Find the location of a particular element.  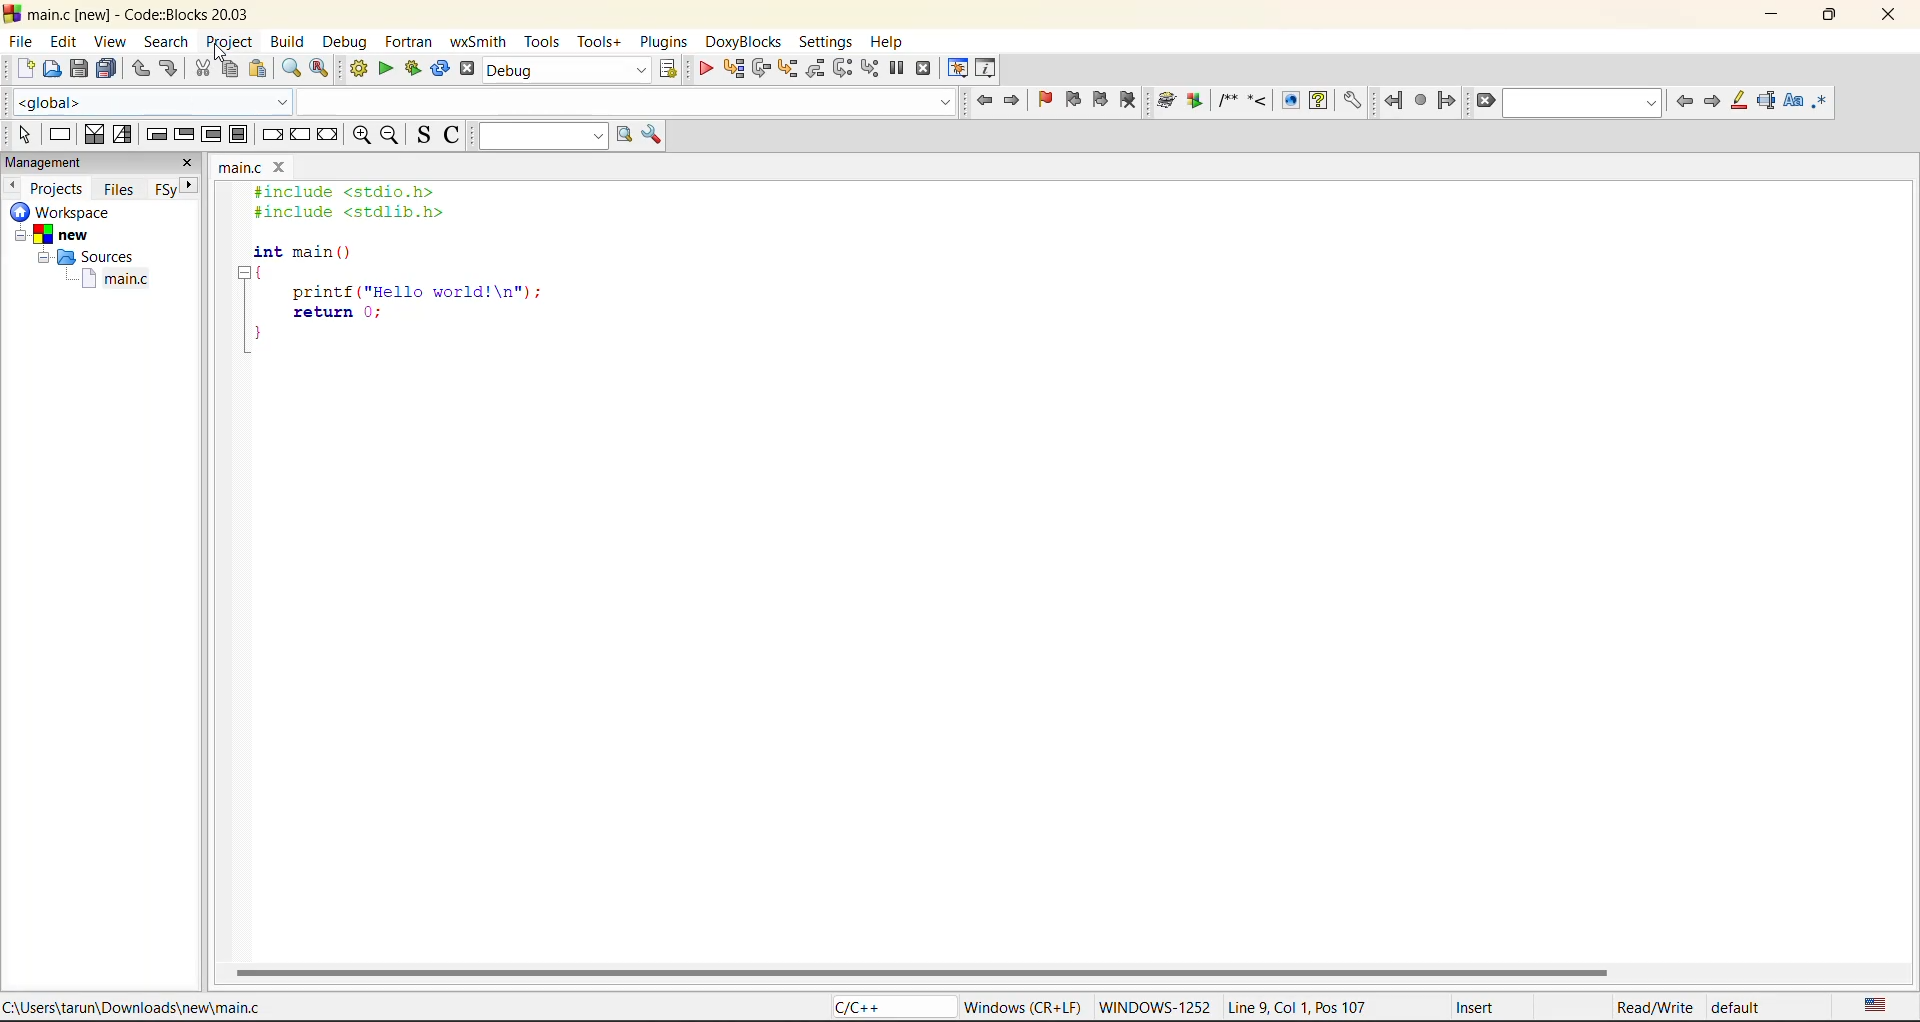

close is located at coordinates (1890, 13).